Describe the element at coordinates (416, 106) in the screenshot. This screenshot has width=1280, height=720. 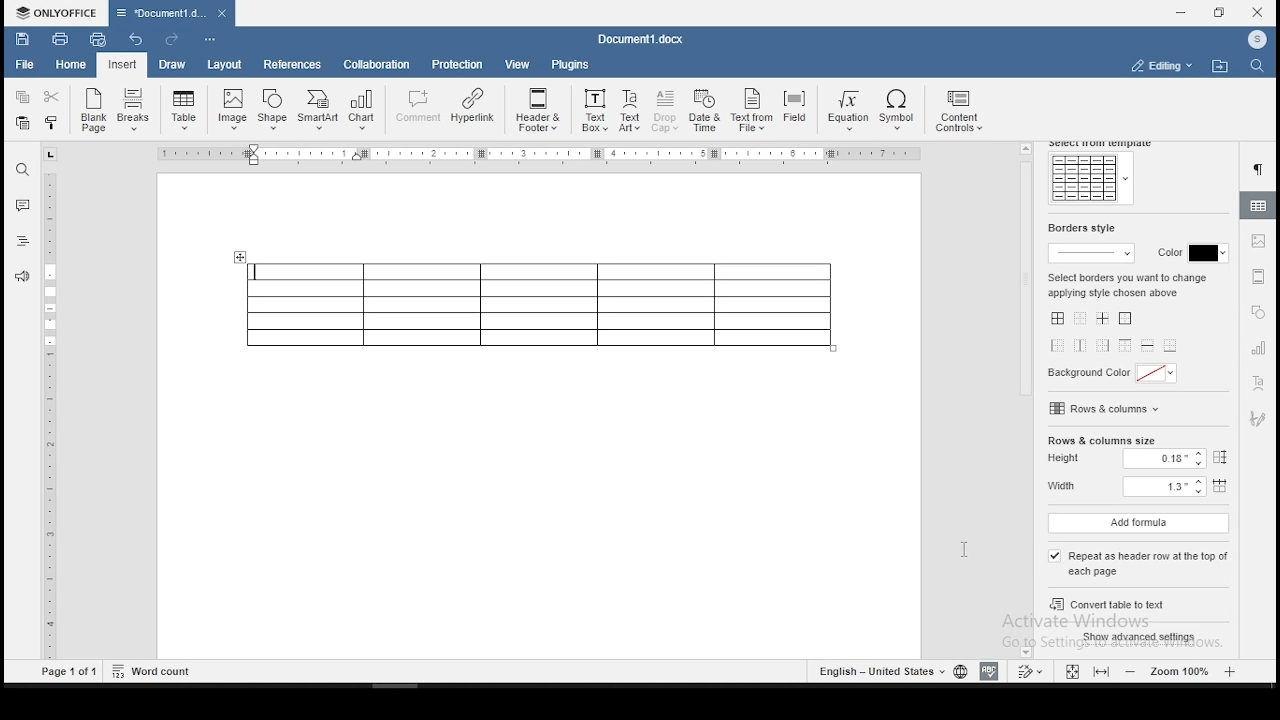
I see `comment` at that location.